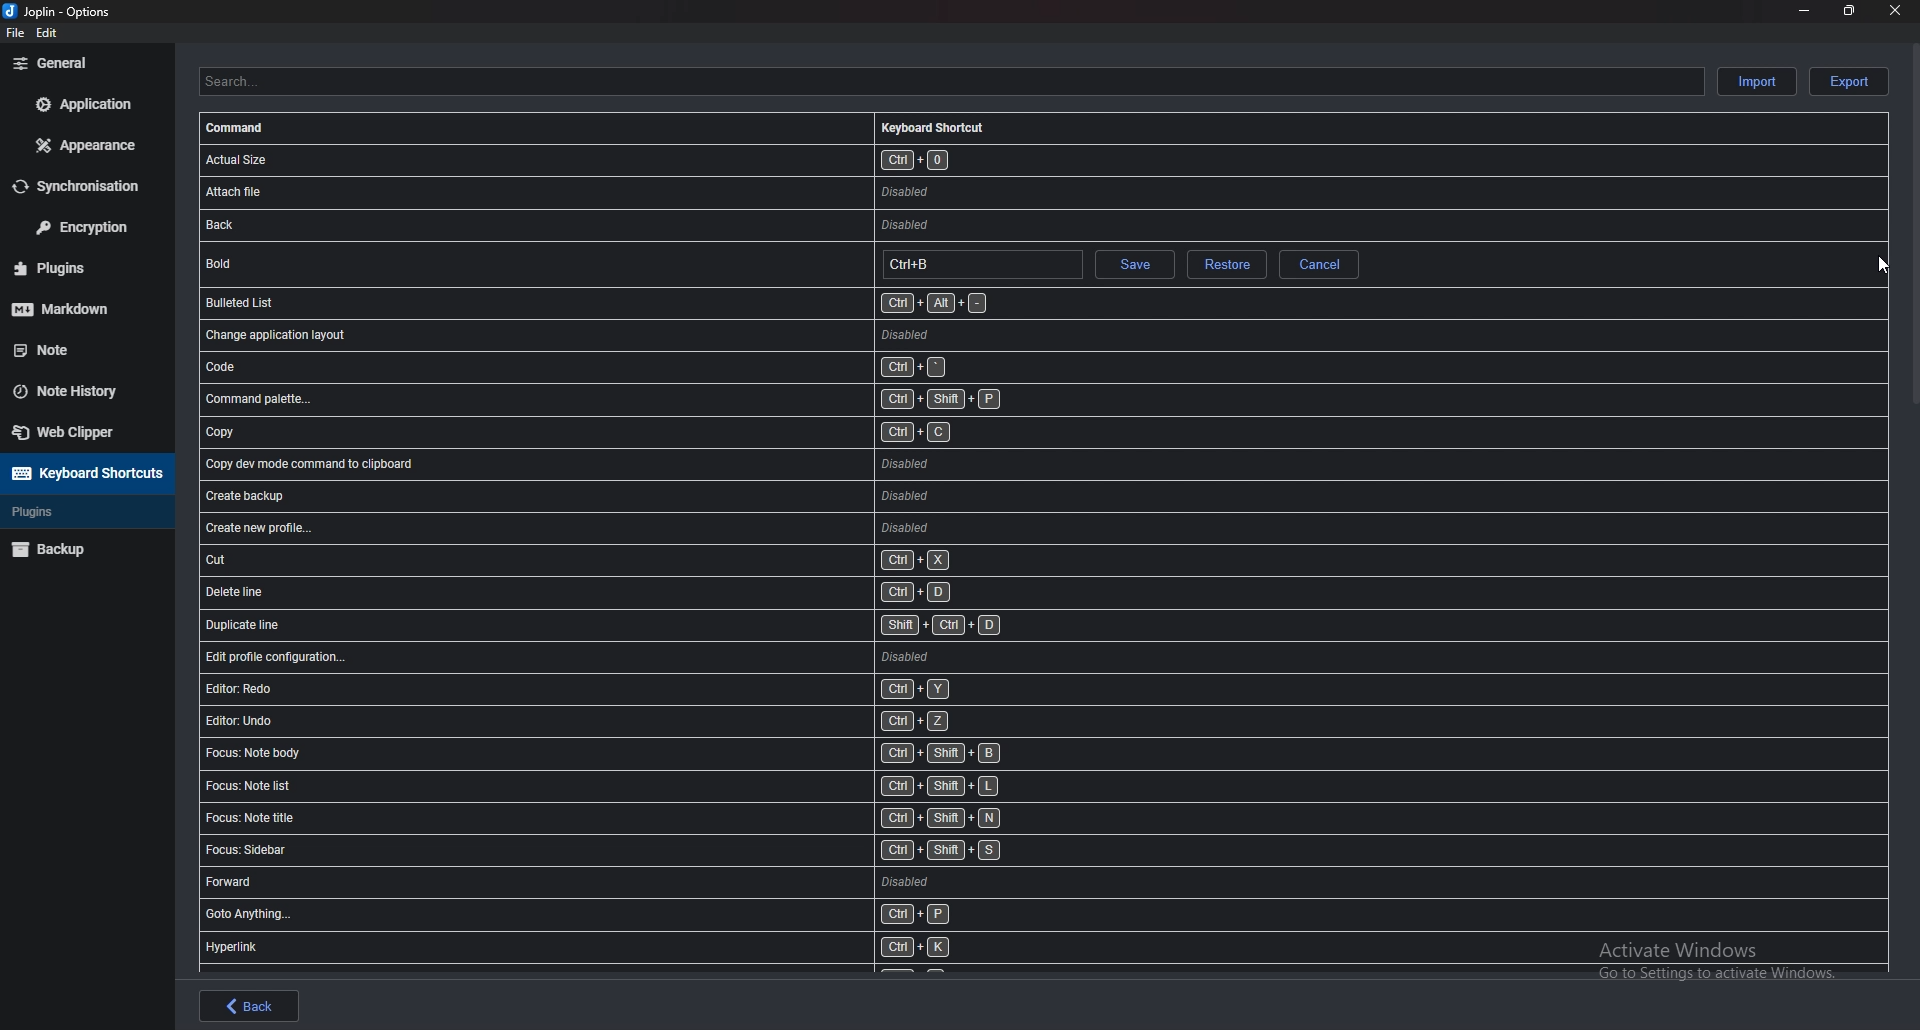 The height and width of the screenshot is (1030, 1920). I want to click on cursor, so click(1887, 265).